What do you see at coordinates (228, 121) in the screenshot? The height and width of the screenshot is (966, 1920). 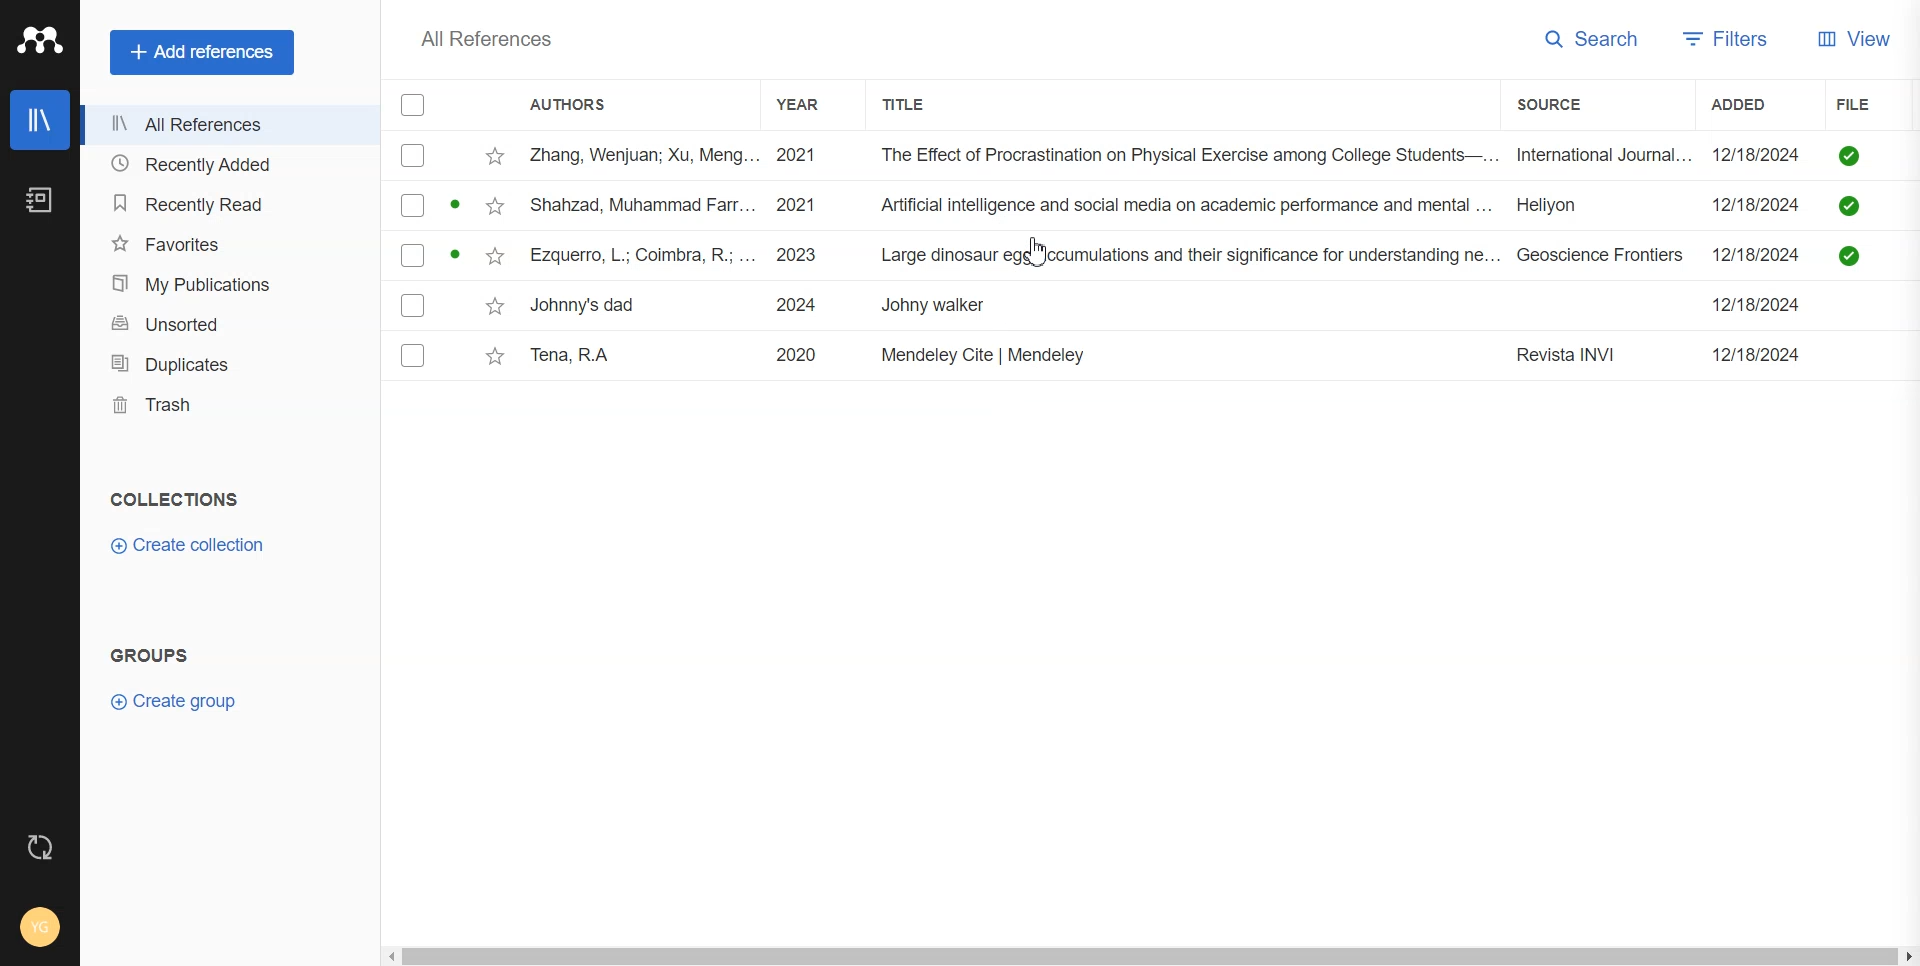 I see `All References` at bounding box center [228, 121].